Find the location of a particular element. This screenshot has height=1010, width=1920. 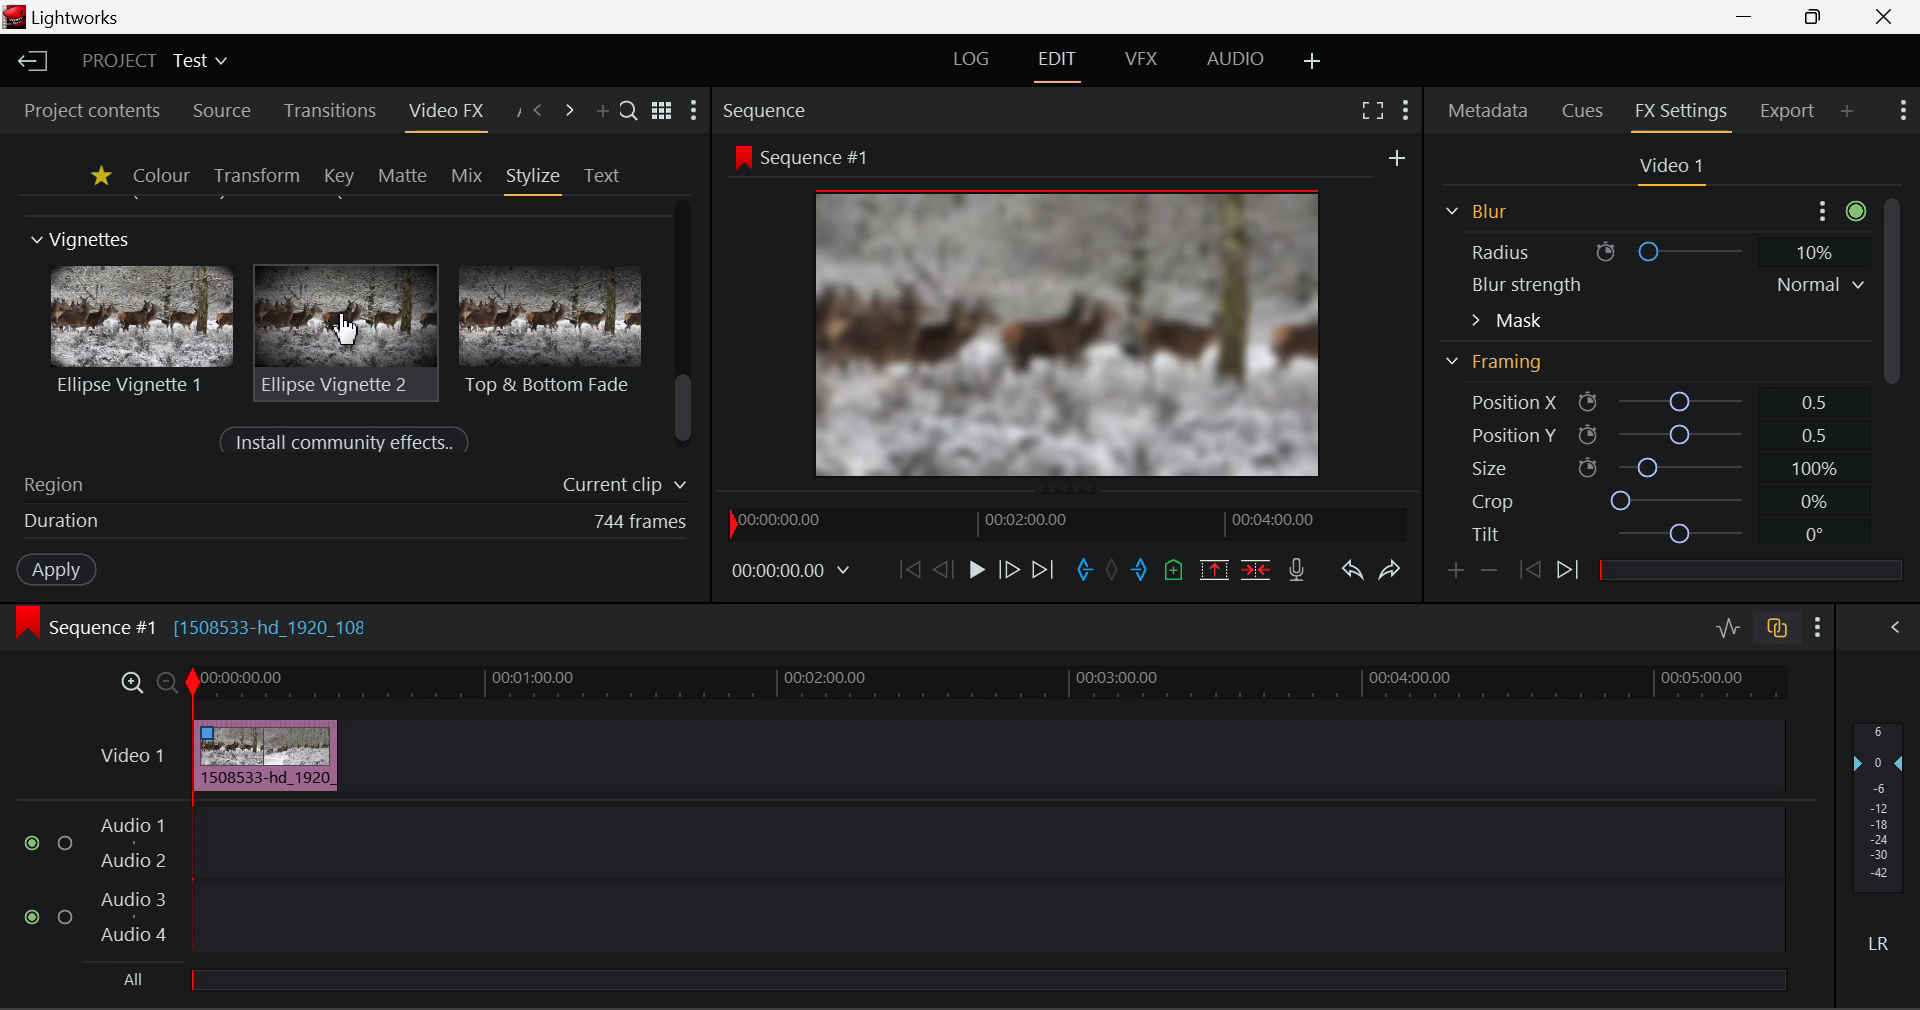

Matte is located at coordinates (403, 175).